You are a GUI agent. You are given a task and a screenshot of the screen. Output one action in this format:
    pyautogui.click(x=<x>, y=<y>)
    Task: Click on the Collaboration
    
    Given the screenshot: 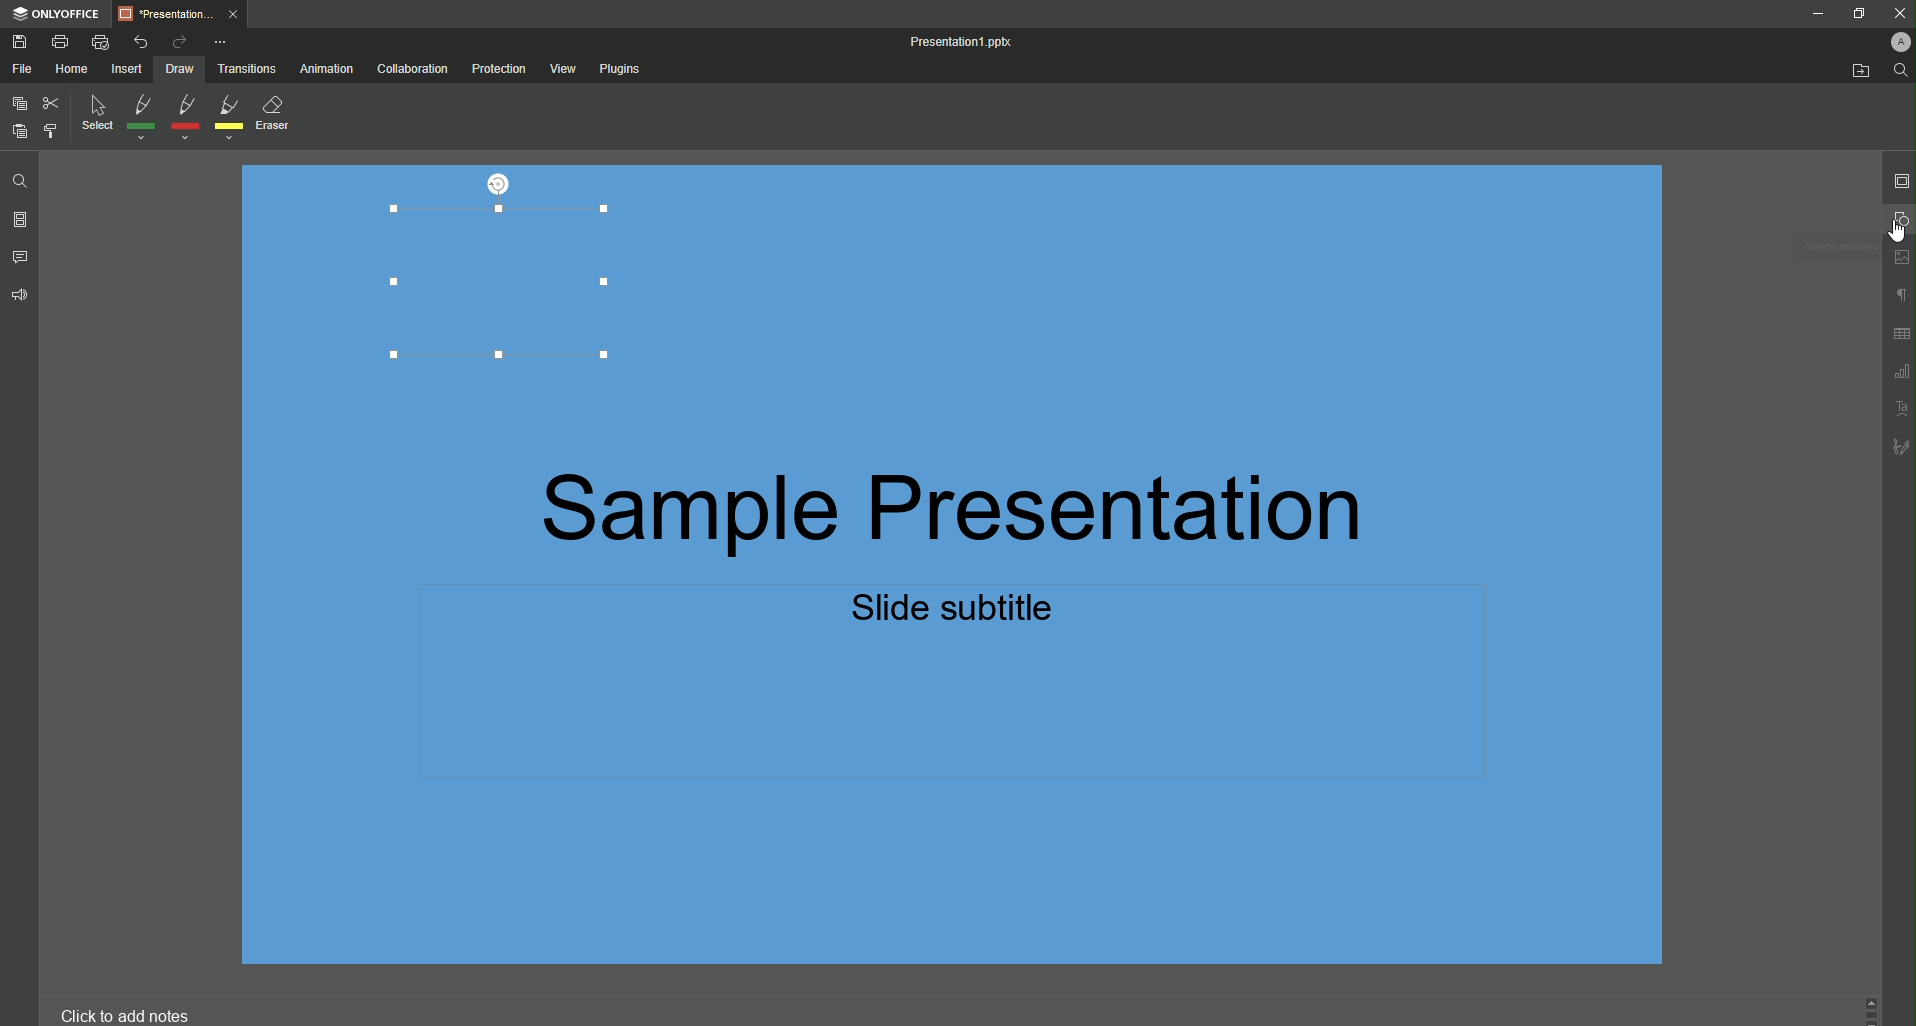 What is the action you would take?
    pyautogui.click(x=411, y=70)
    